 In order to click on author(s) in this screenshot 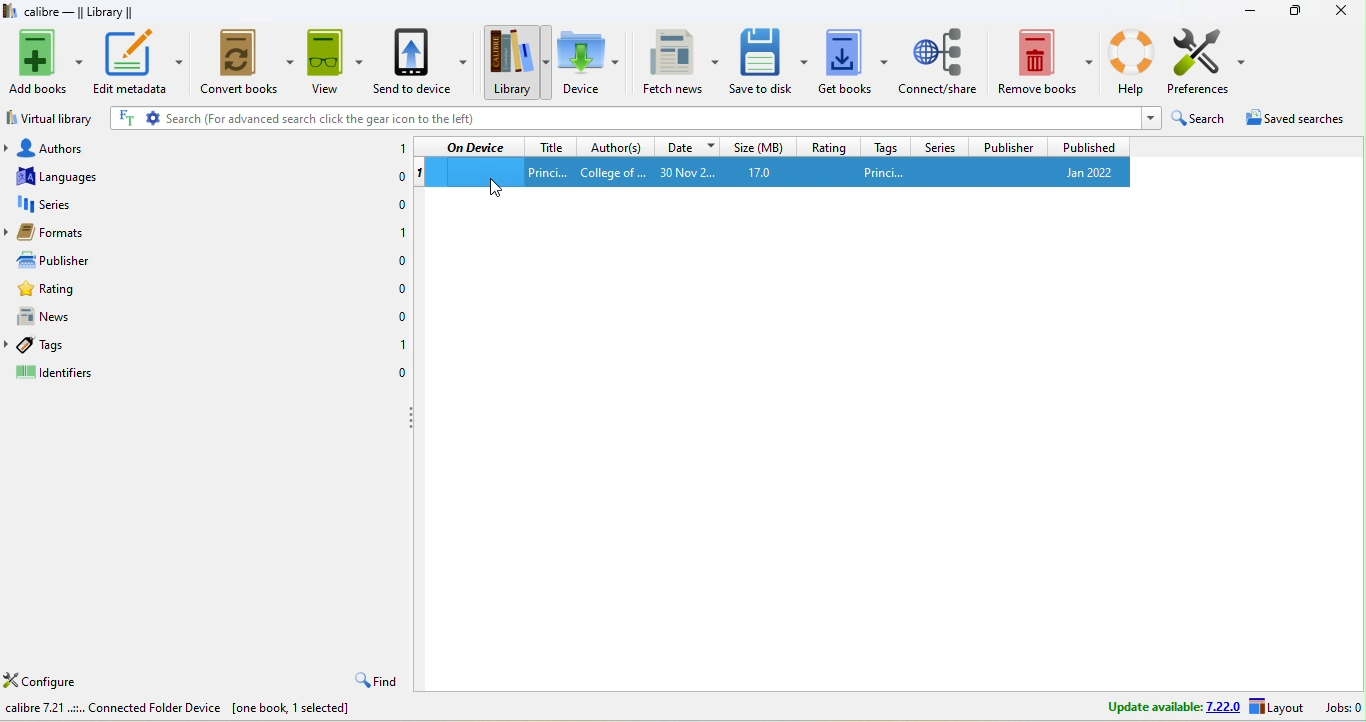, I will do `click(616, 146)`.